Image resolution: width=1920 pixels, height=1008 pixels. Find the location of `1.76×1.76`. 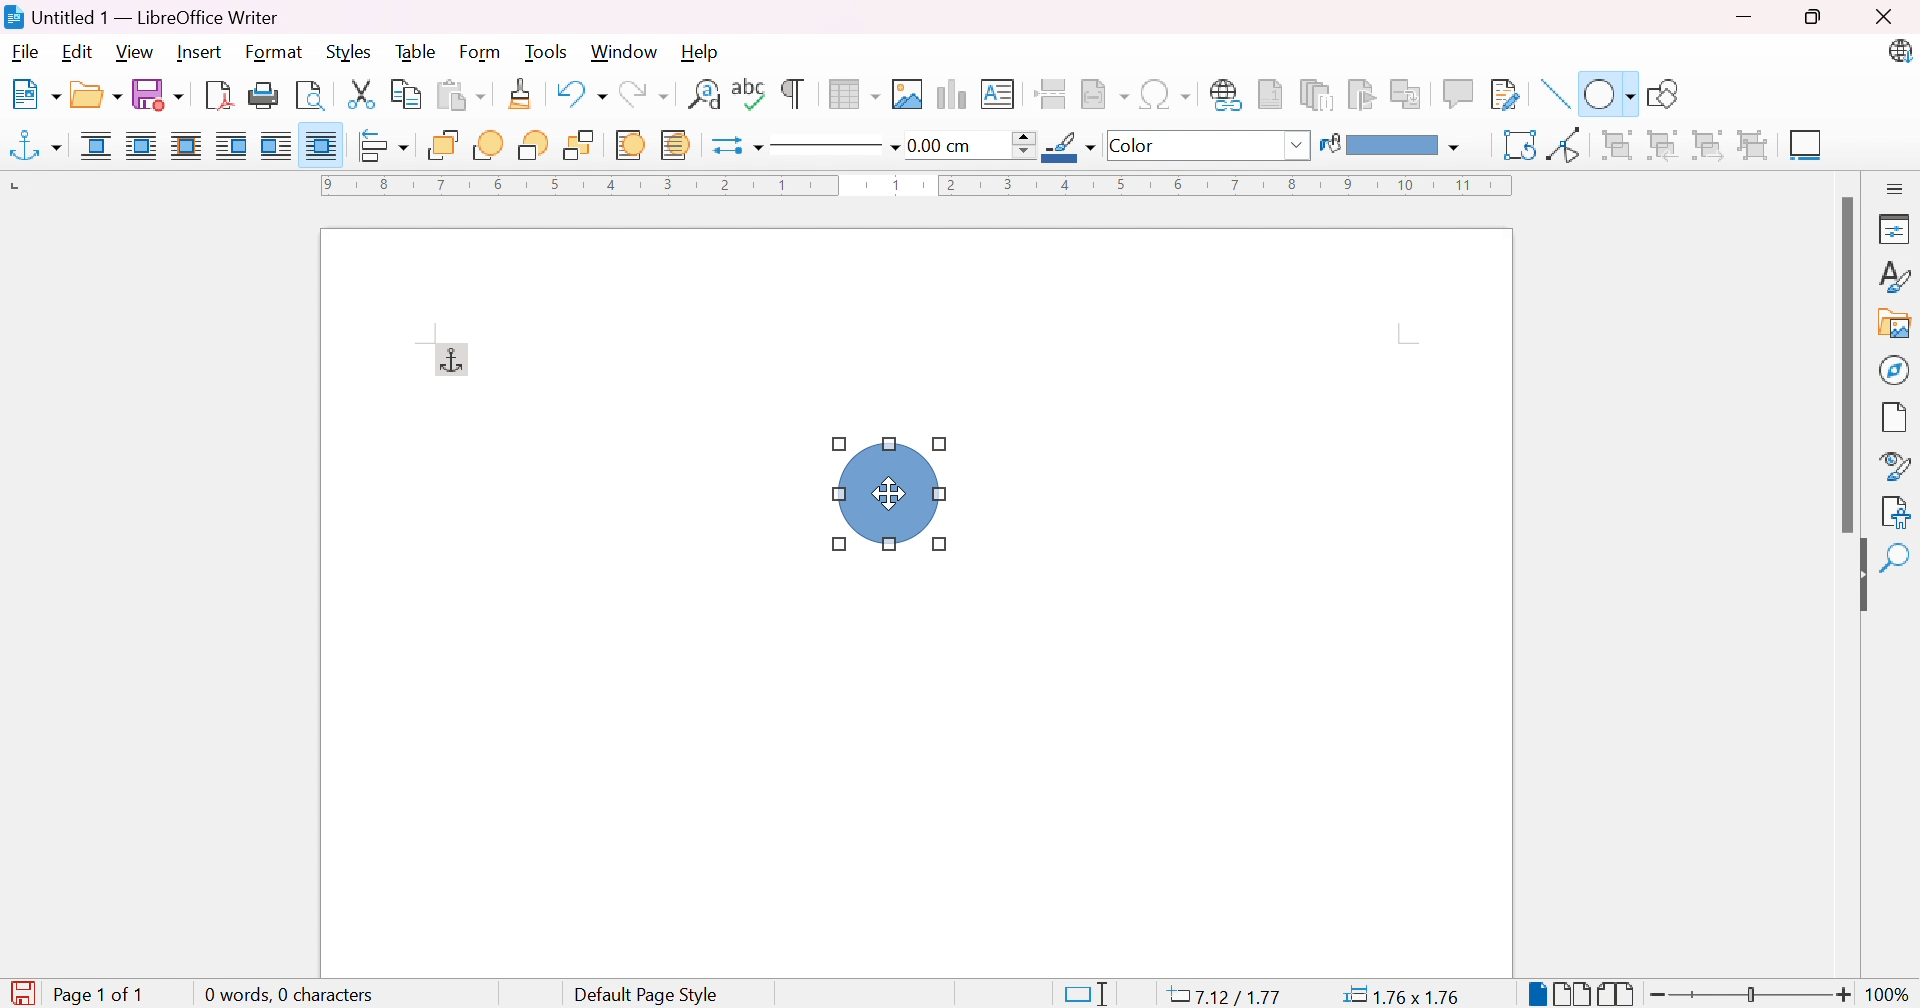

1.76×1.76 is located at coordinates (1405, 994).